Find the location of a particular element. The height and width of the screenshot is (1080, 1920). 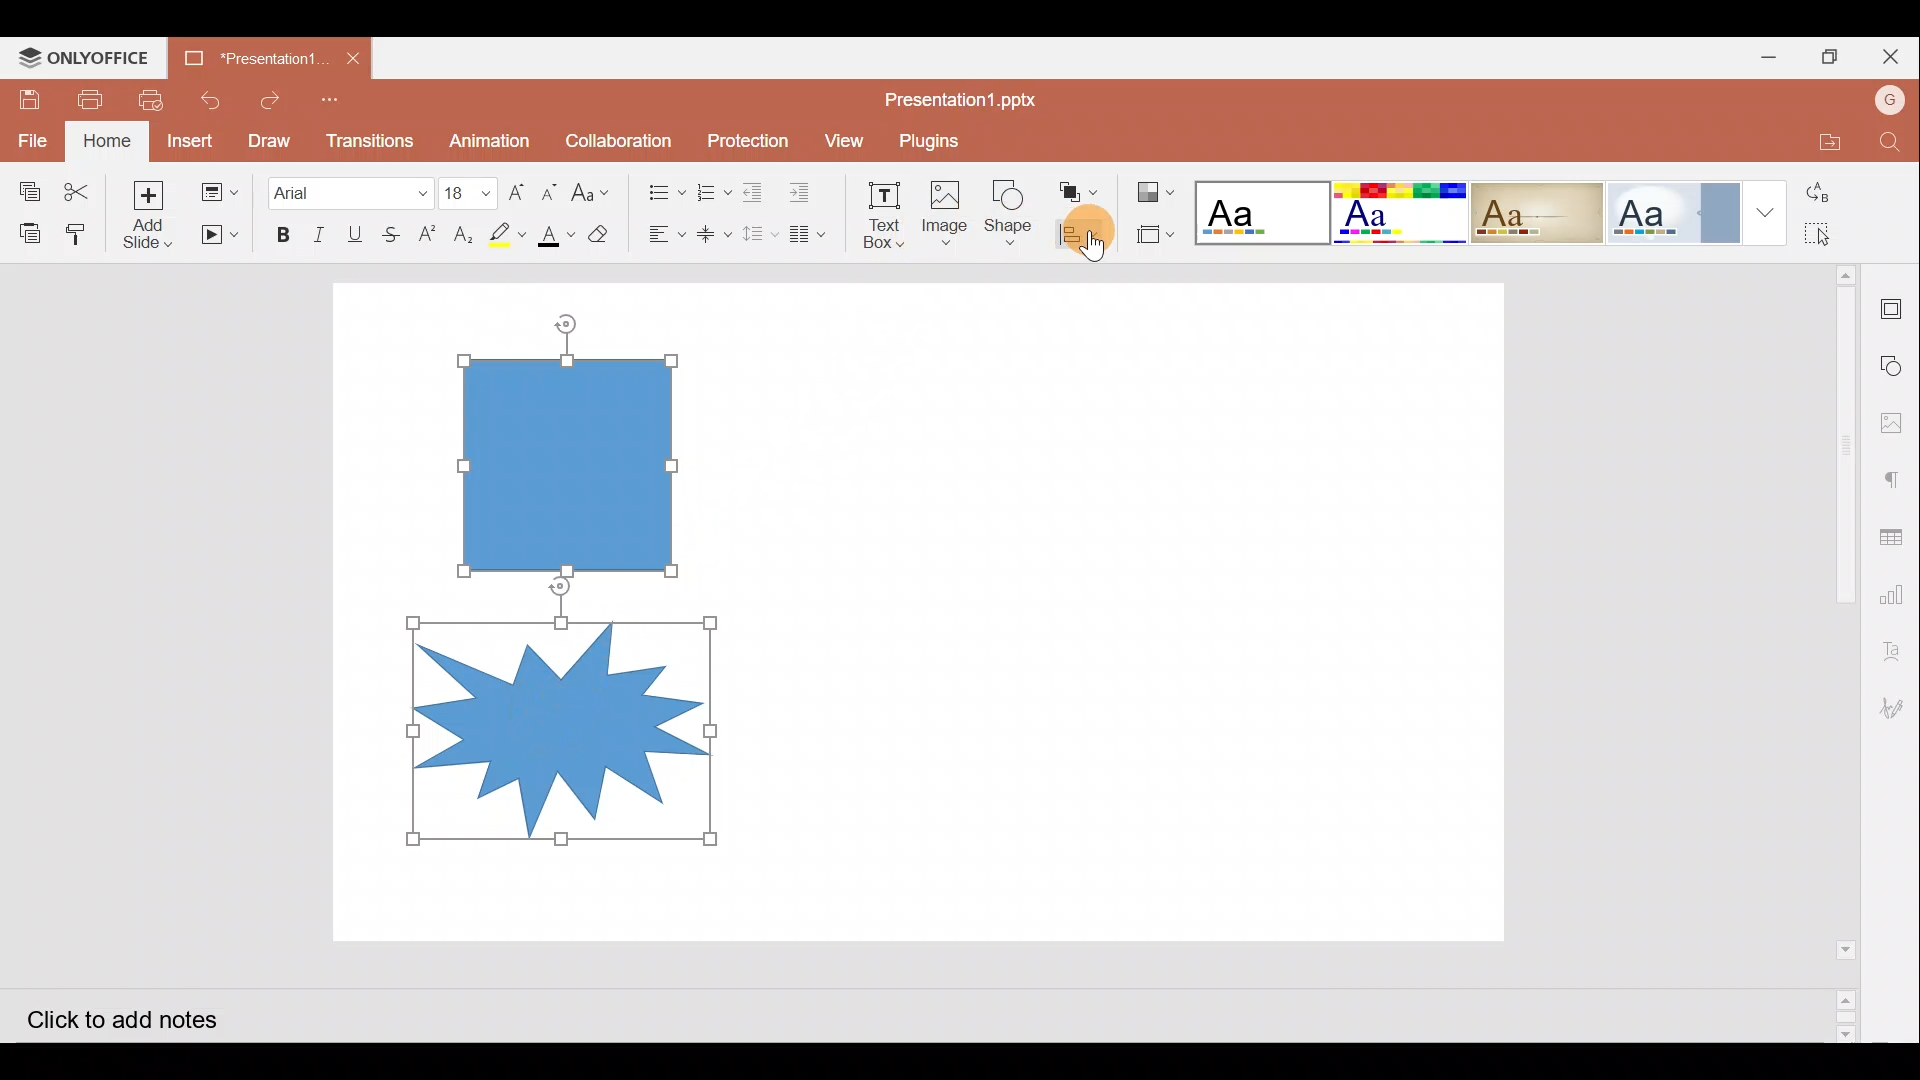

Superscript is located at coordinates (426, 235).